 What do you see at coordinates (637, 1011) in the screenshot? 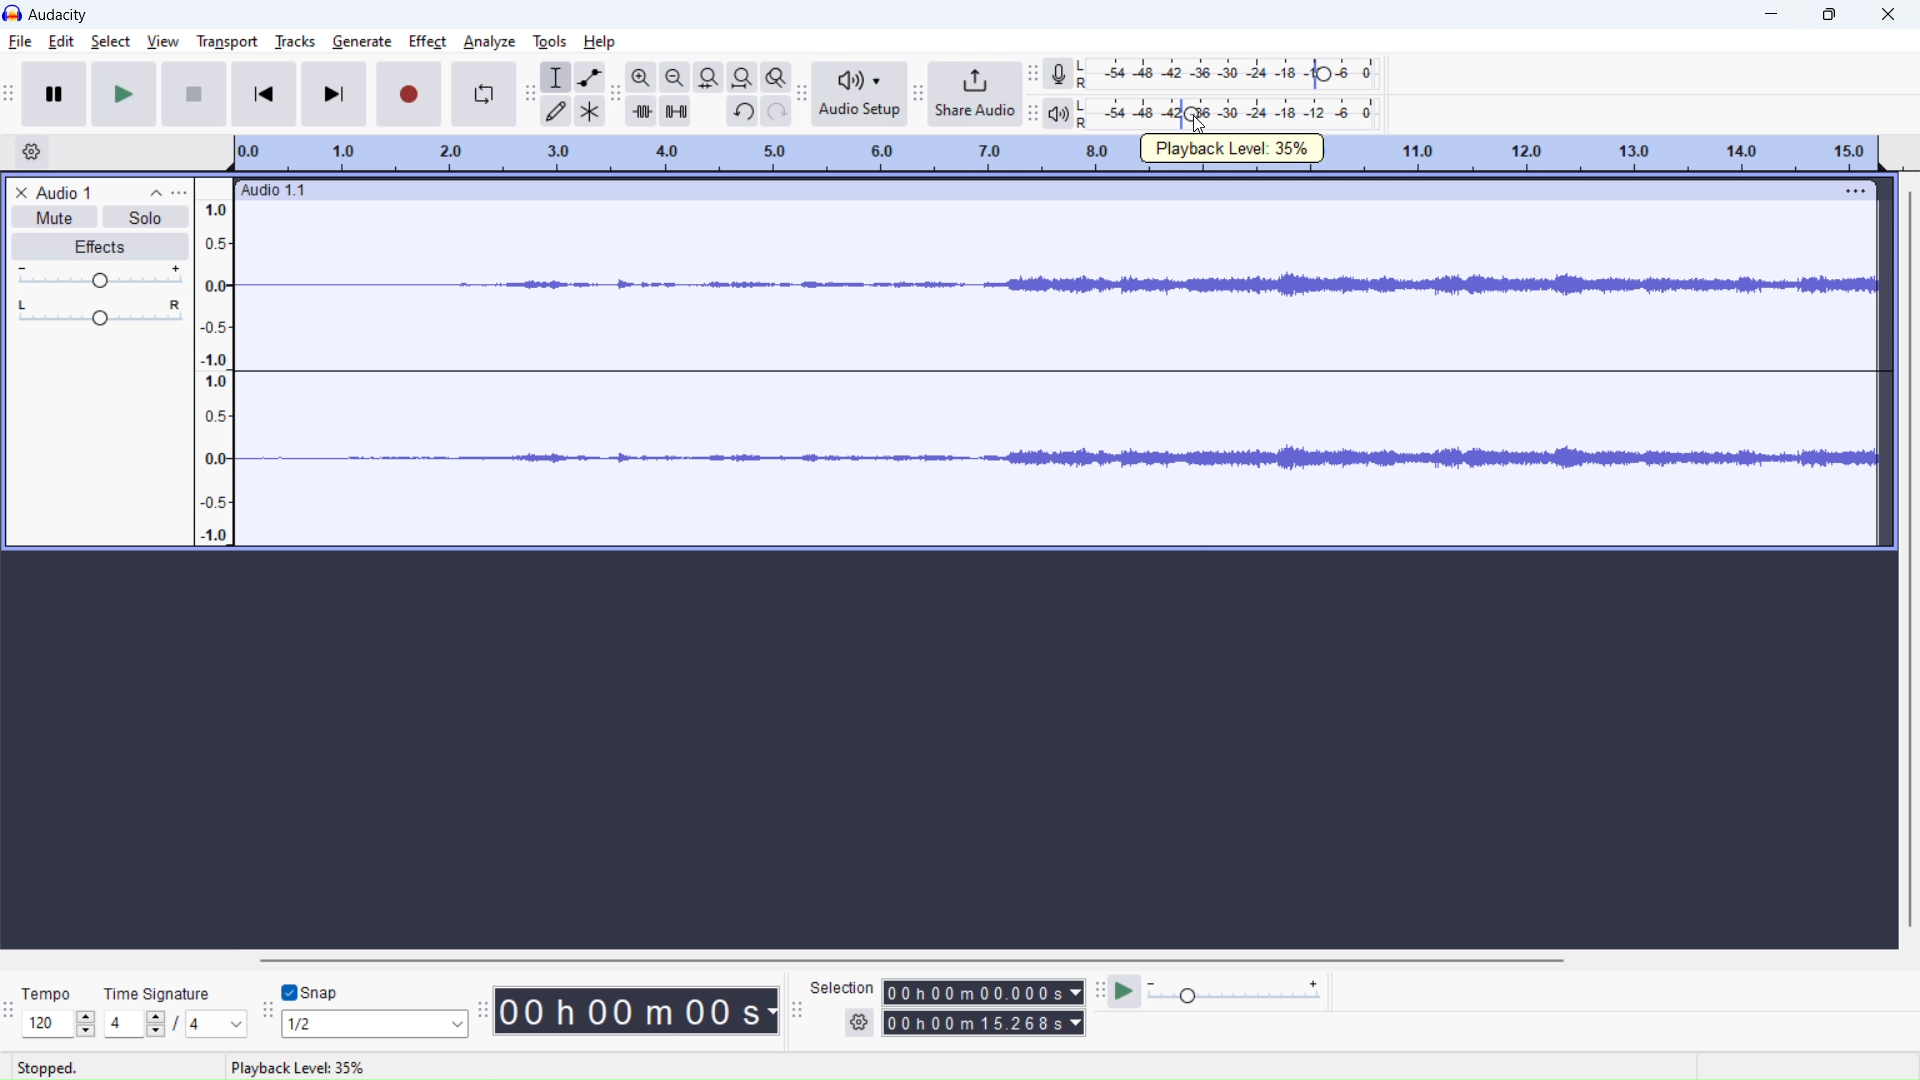
I see `time` at bounding box center [637, 1011].